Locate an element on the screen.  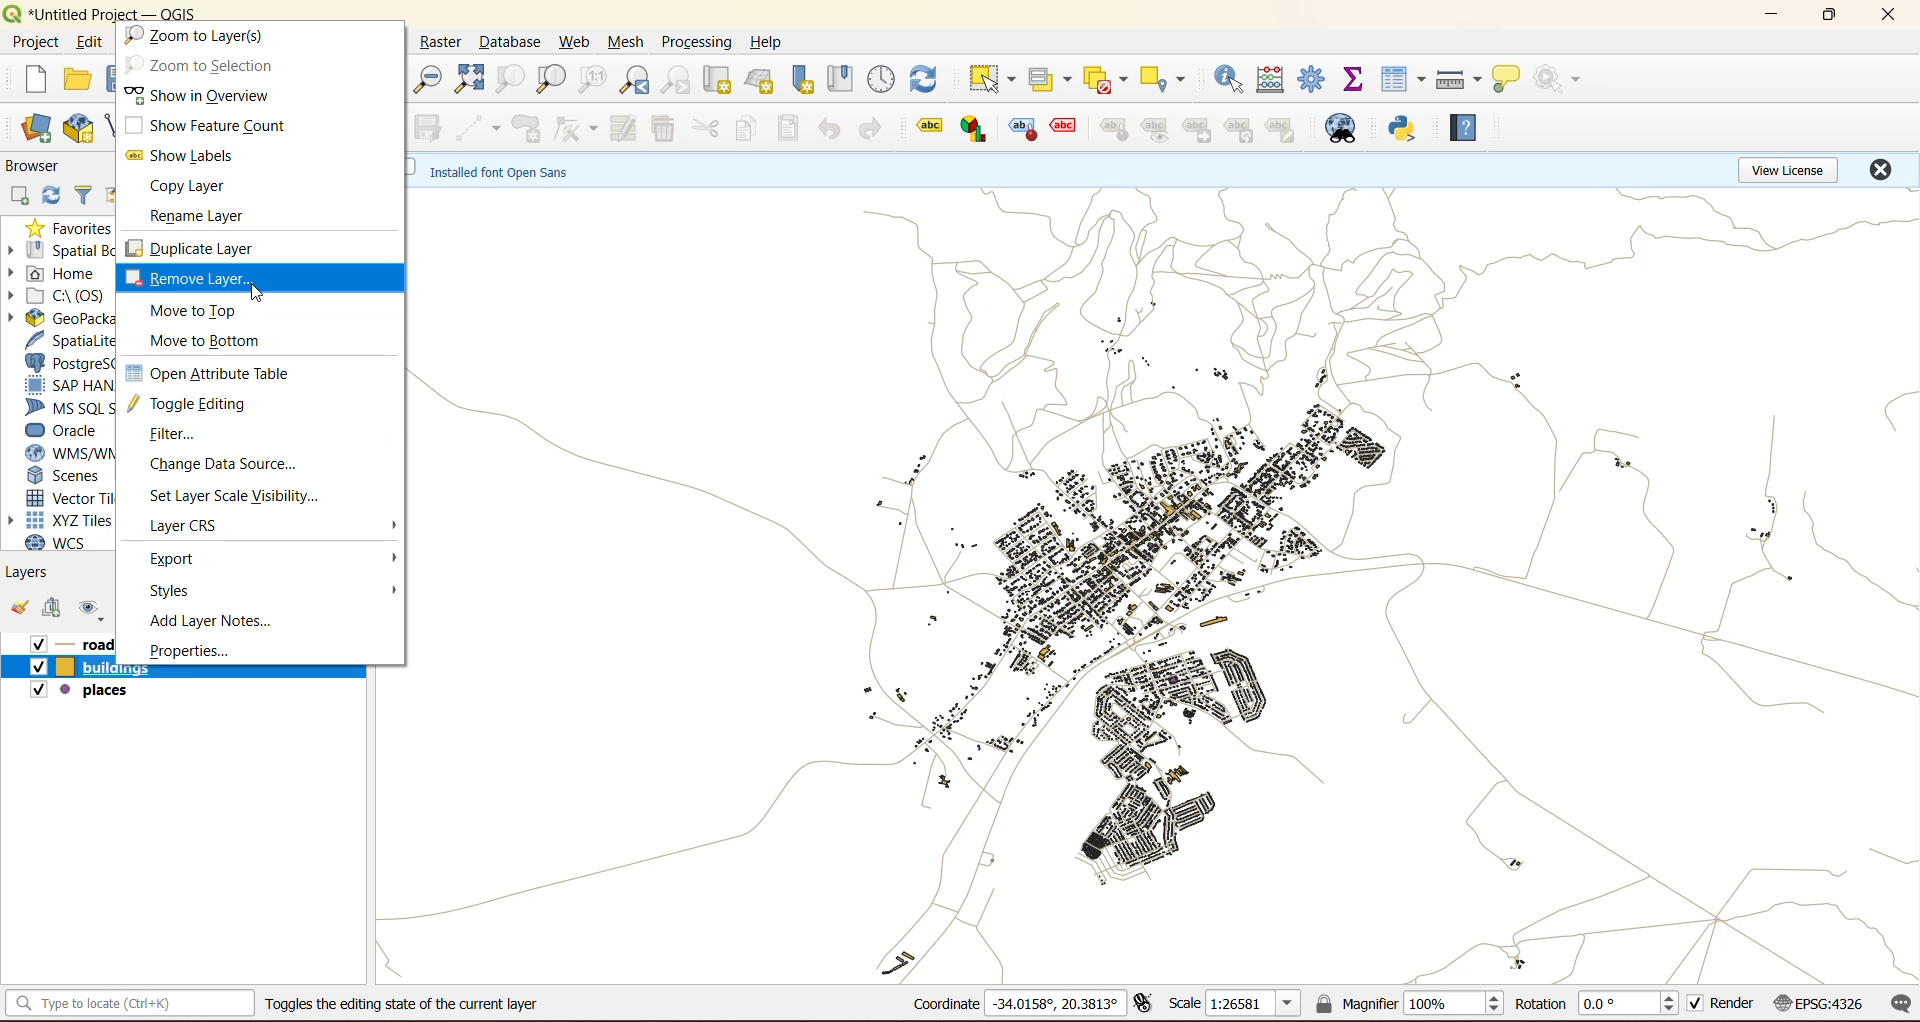
zoom last is located at coordinates (633, 80).